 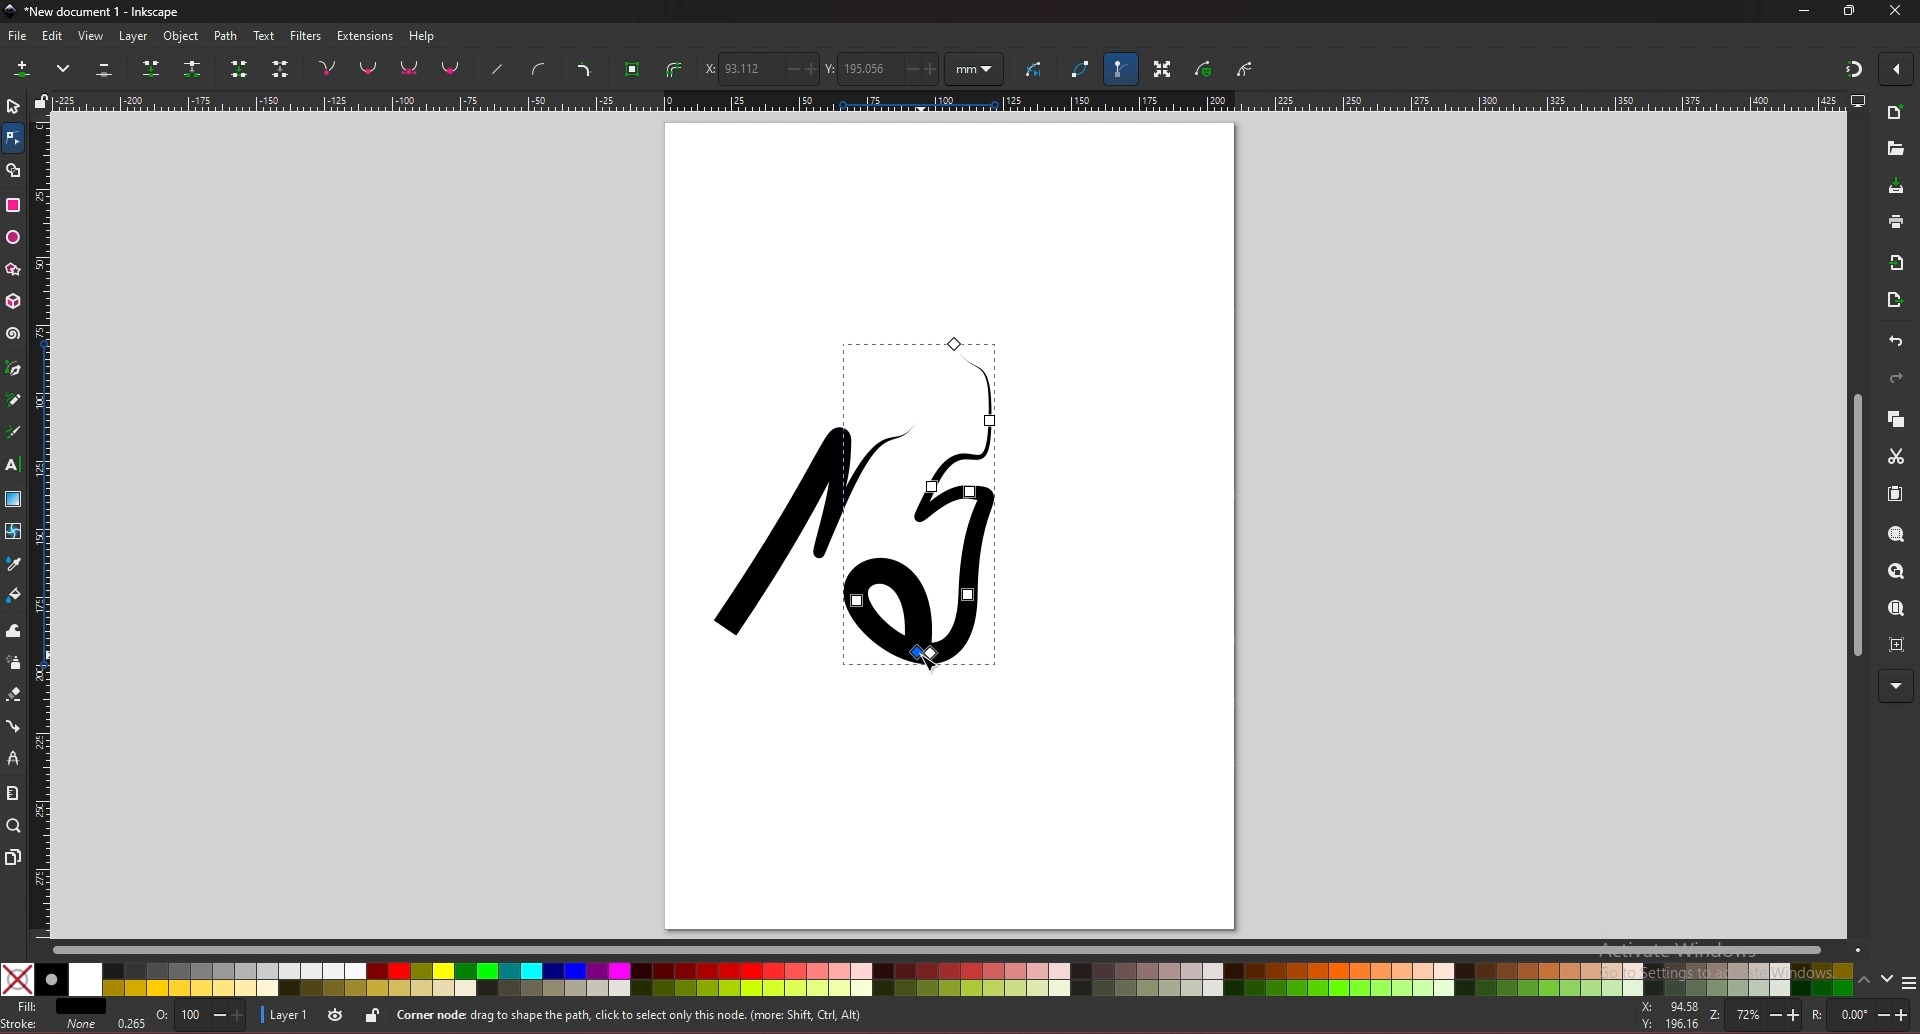 What do you see at coordinates (50, 1027) in the screenshot?
I see `stroke` at bounding box center [50, 1027].